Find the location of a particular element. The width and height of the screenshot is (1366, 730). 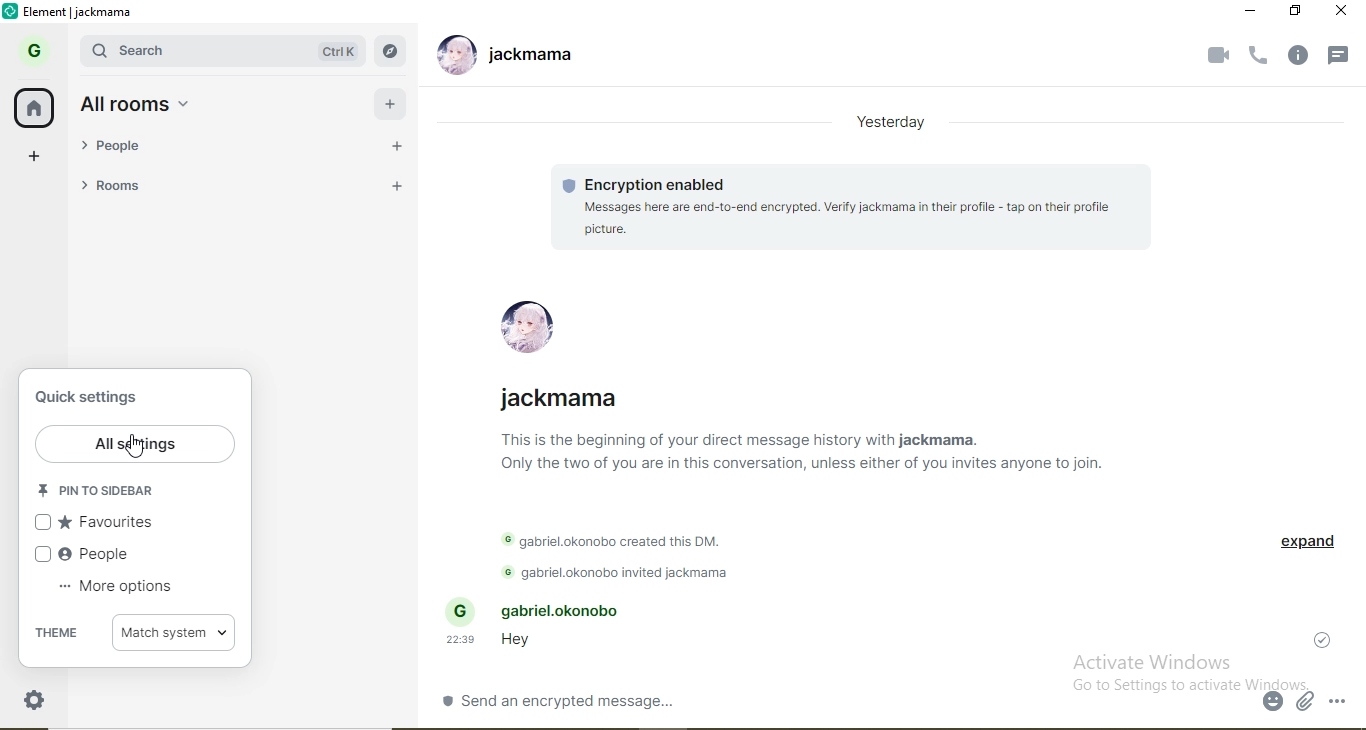

add rooms is located at coordinates (395, 185).